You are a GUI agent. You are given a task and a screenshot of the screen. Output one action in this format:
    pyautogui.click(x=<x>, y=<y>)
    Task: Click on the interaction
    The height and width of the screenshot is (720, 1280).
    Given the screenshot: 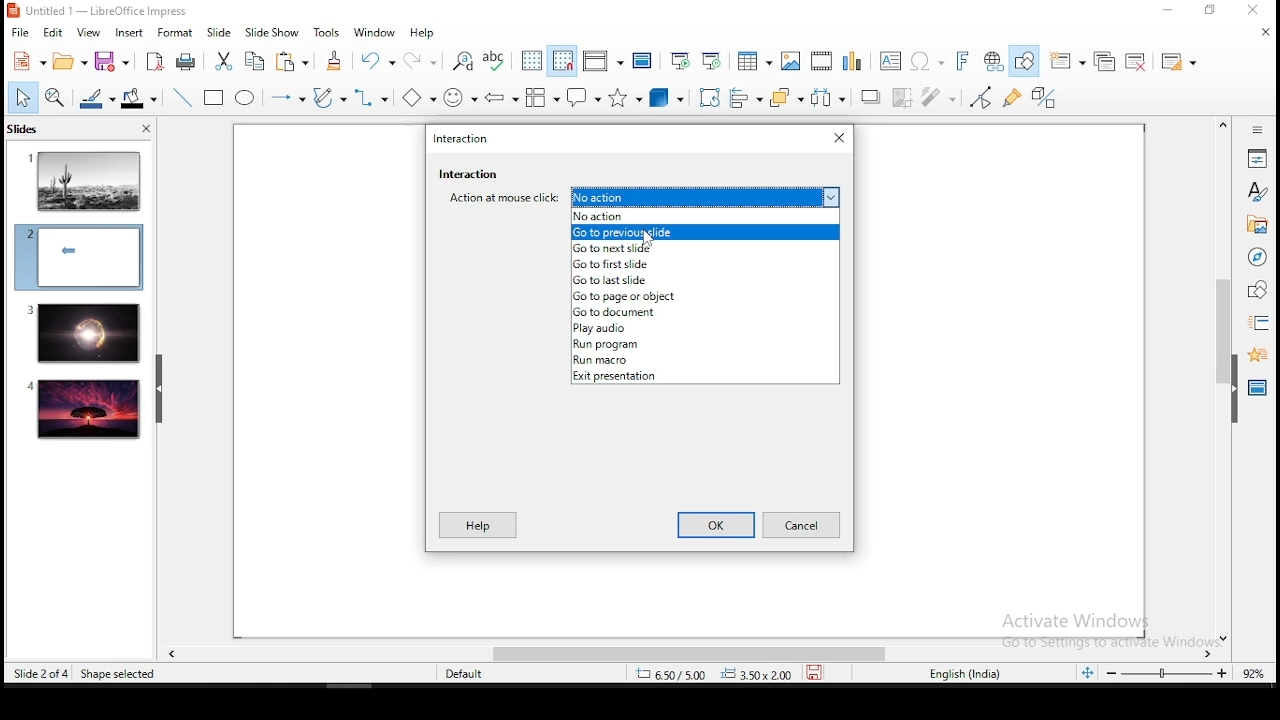 What is the action you would take?
    pyautogui.click(x=464, y=140)
    